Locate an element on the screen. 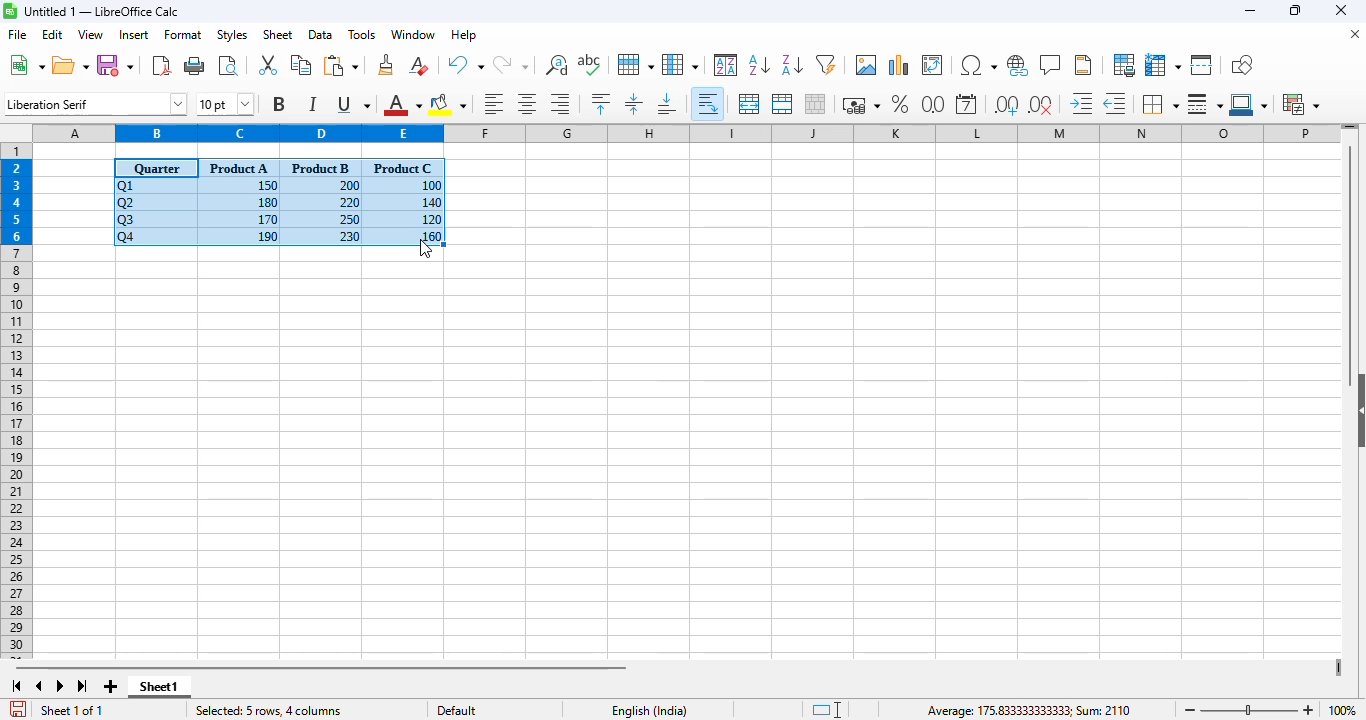  format is located at coordinates (183, 35).